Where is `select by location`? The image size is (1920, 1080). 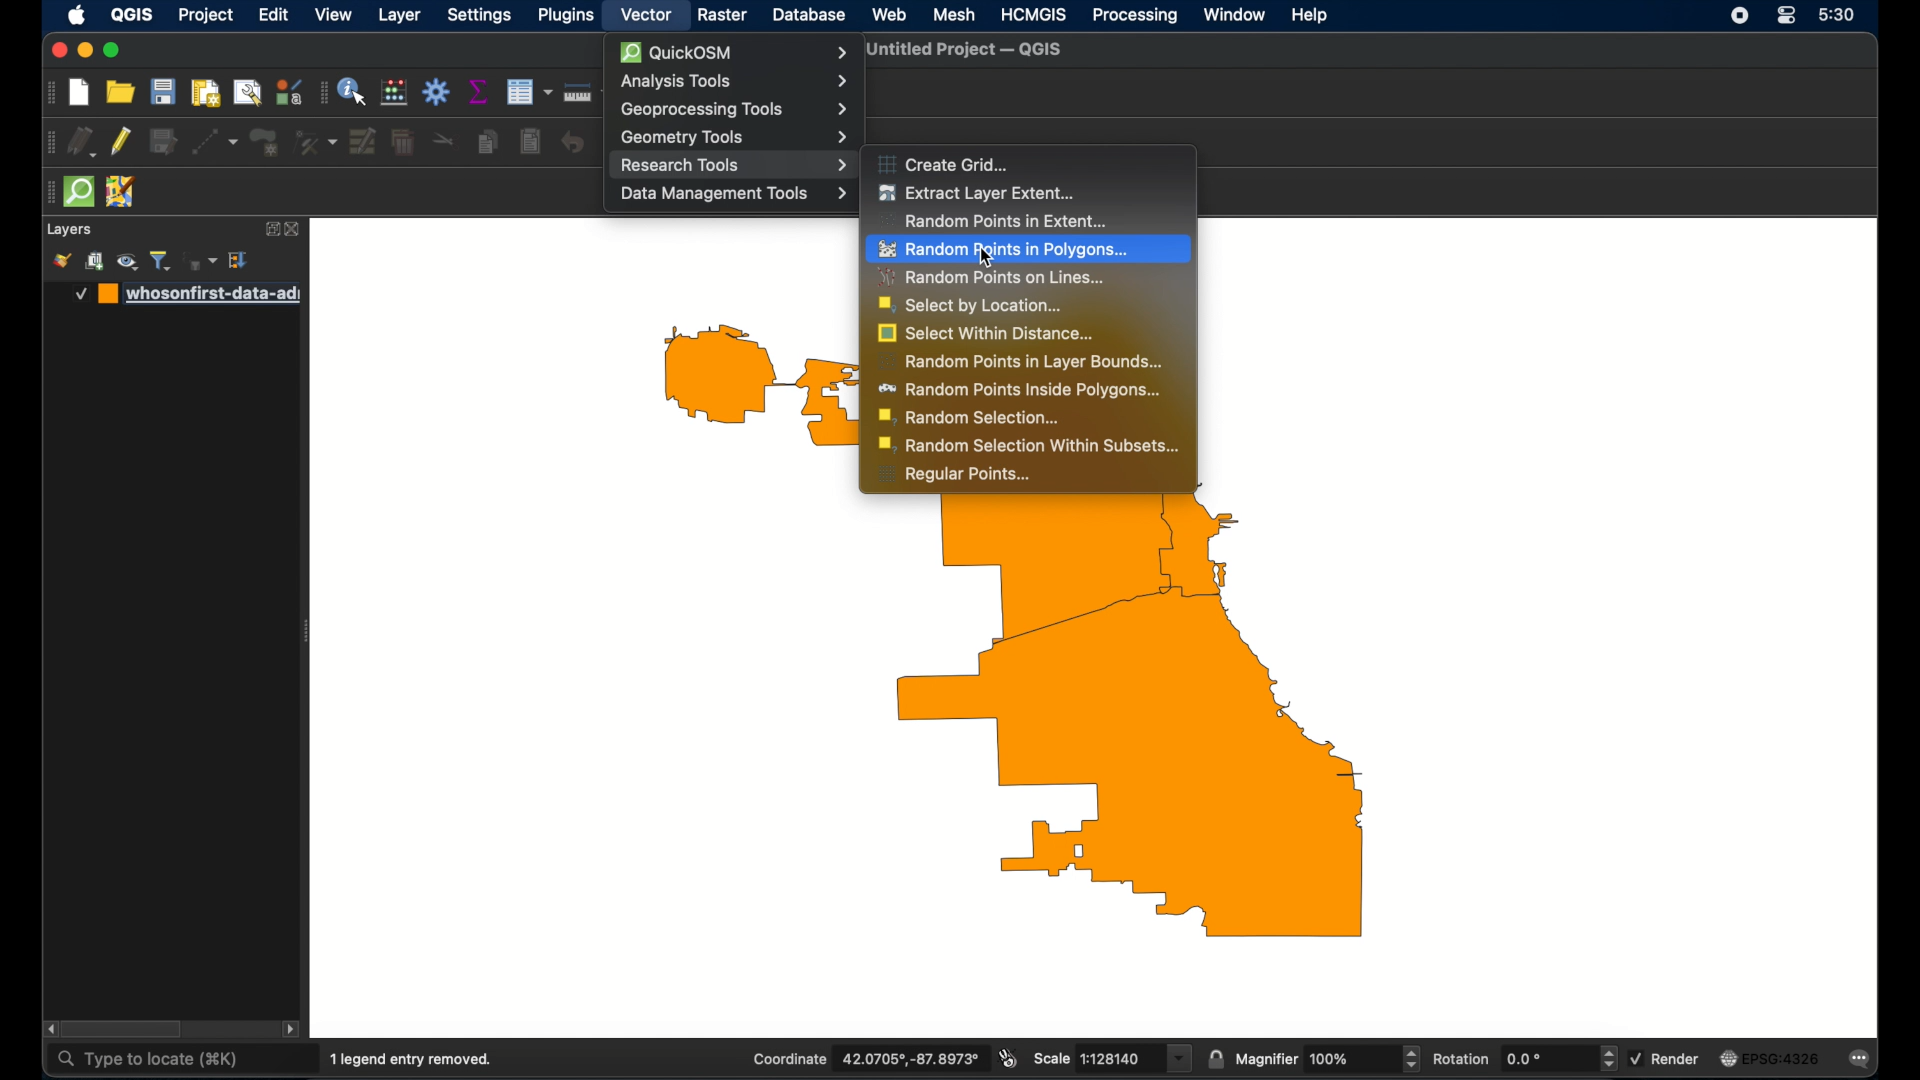
select by location is located at coordinates (972, 306).